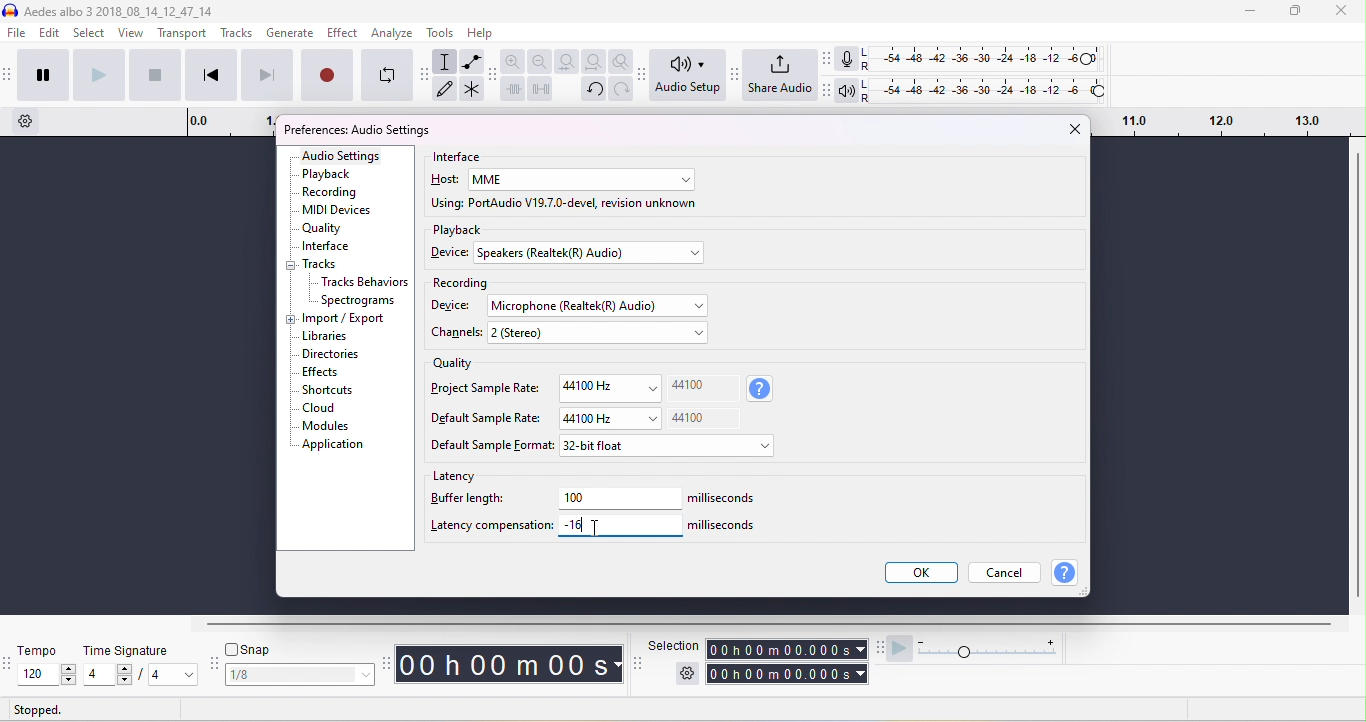 The width and height of the screenshot is (1366, 722). Describe the element at coordinates (992, 649) in the screenshot. I see `playback speed` at that location.